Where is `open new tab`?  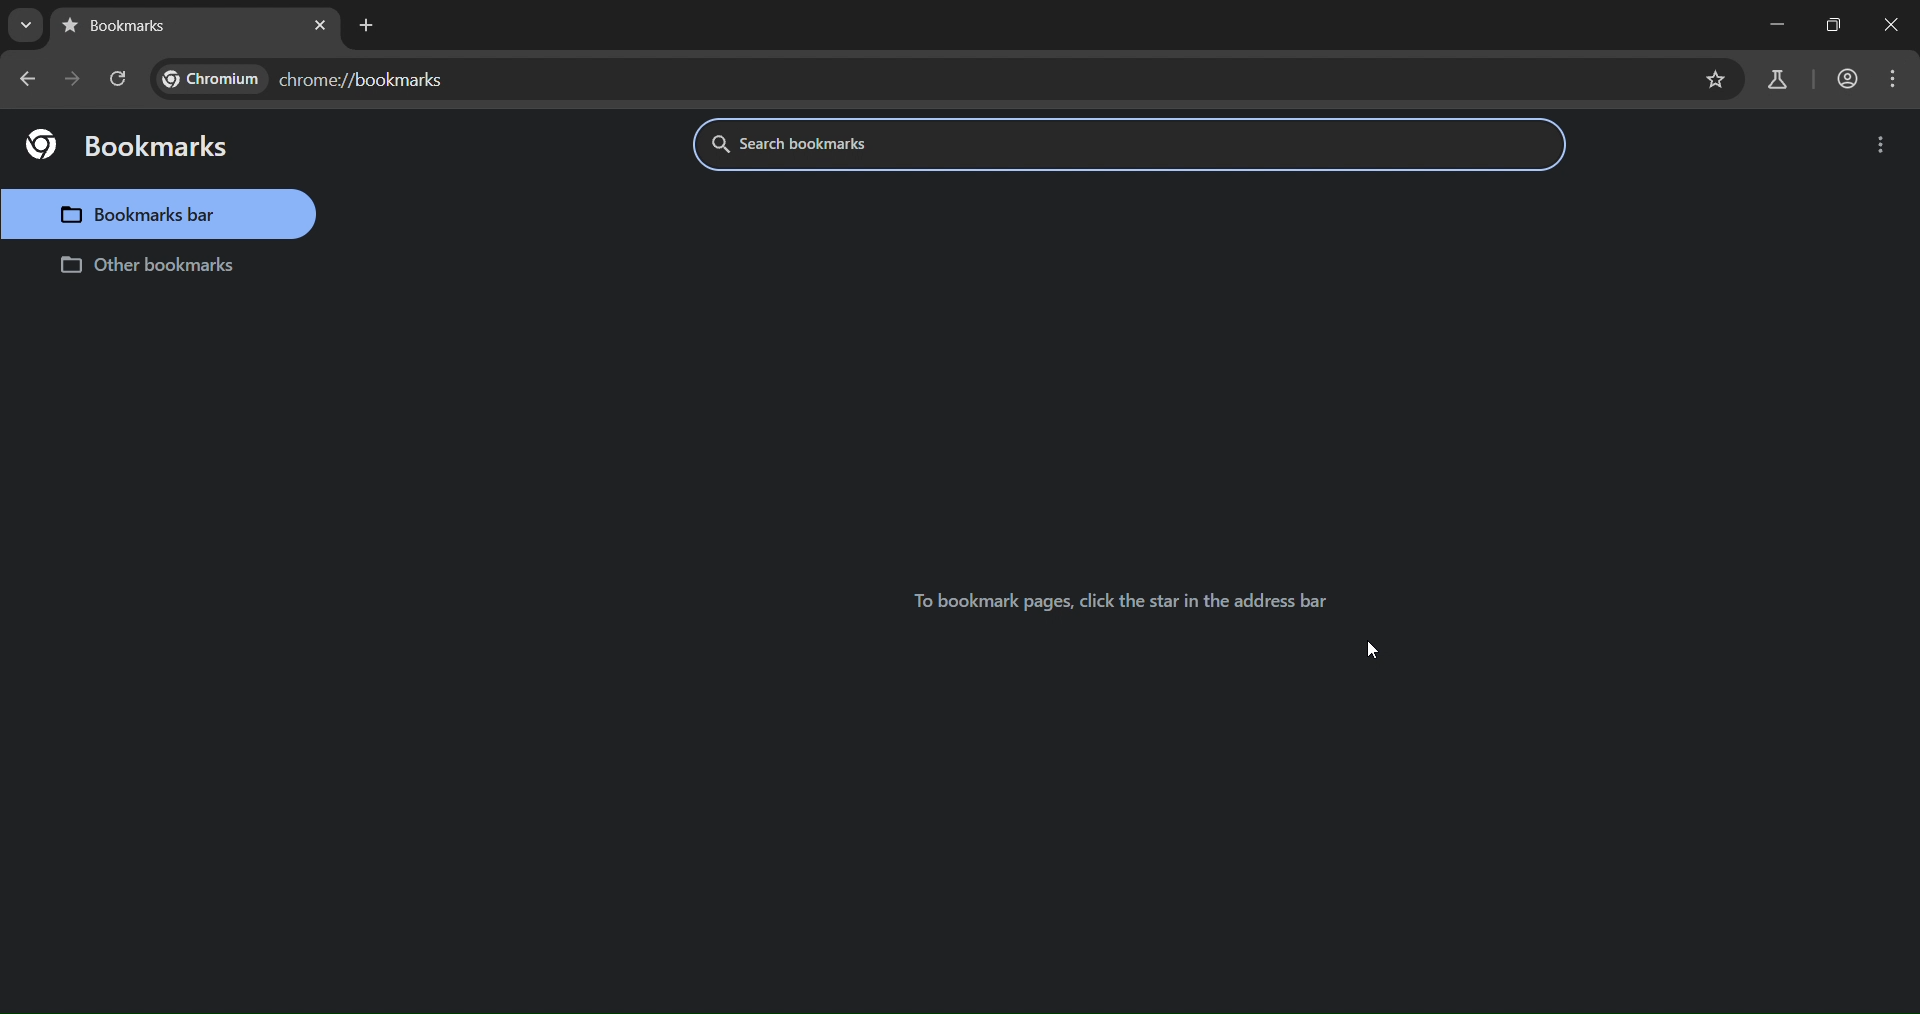
open new tab is located at coordinates (364, 24).